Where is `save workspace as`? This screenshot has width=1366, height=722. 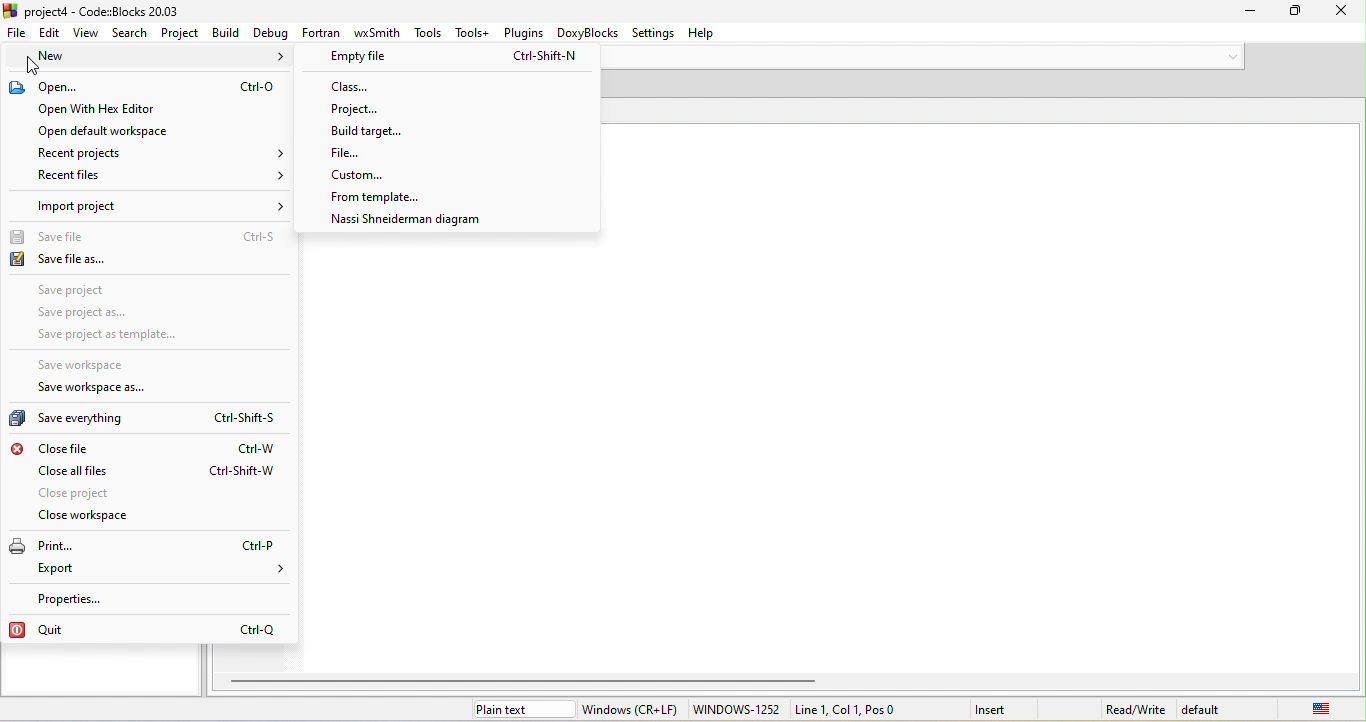
save workspace as is located at coordinates (105, 386).